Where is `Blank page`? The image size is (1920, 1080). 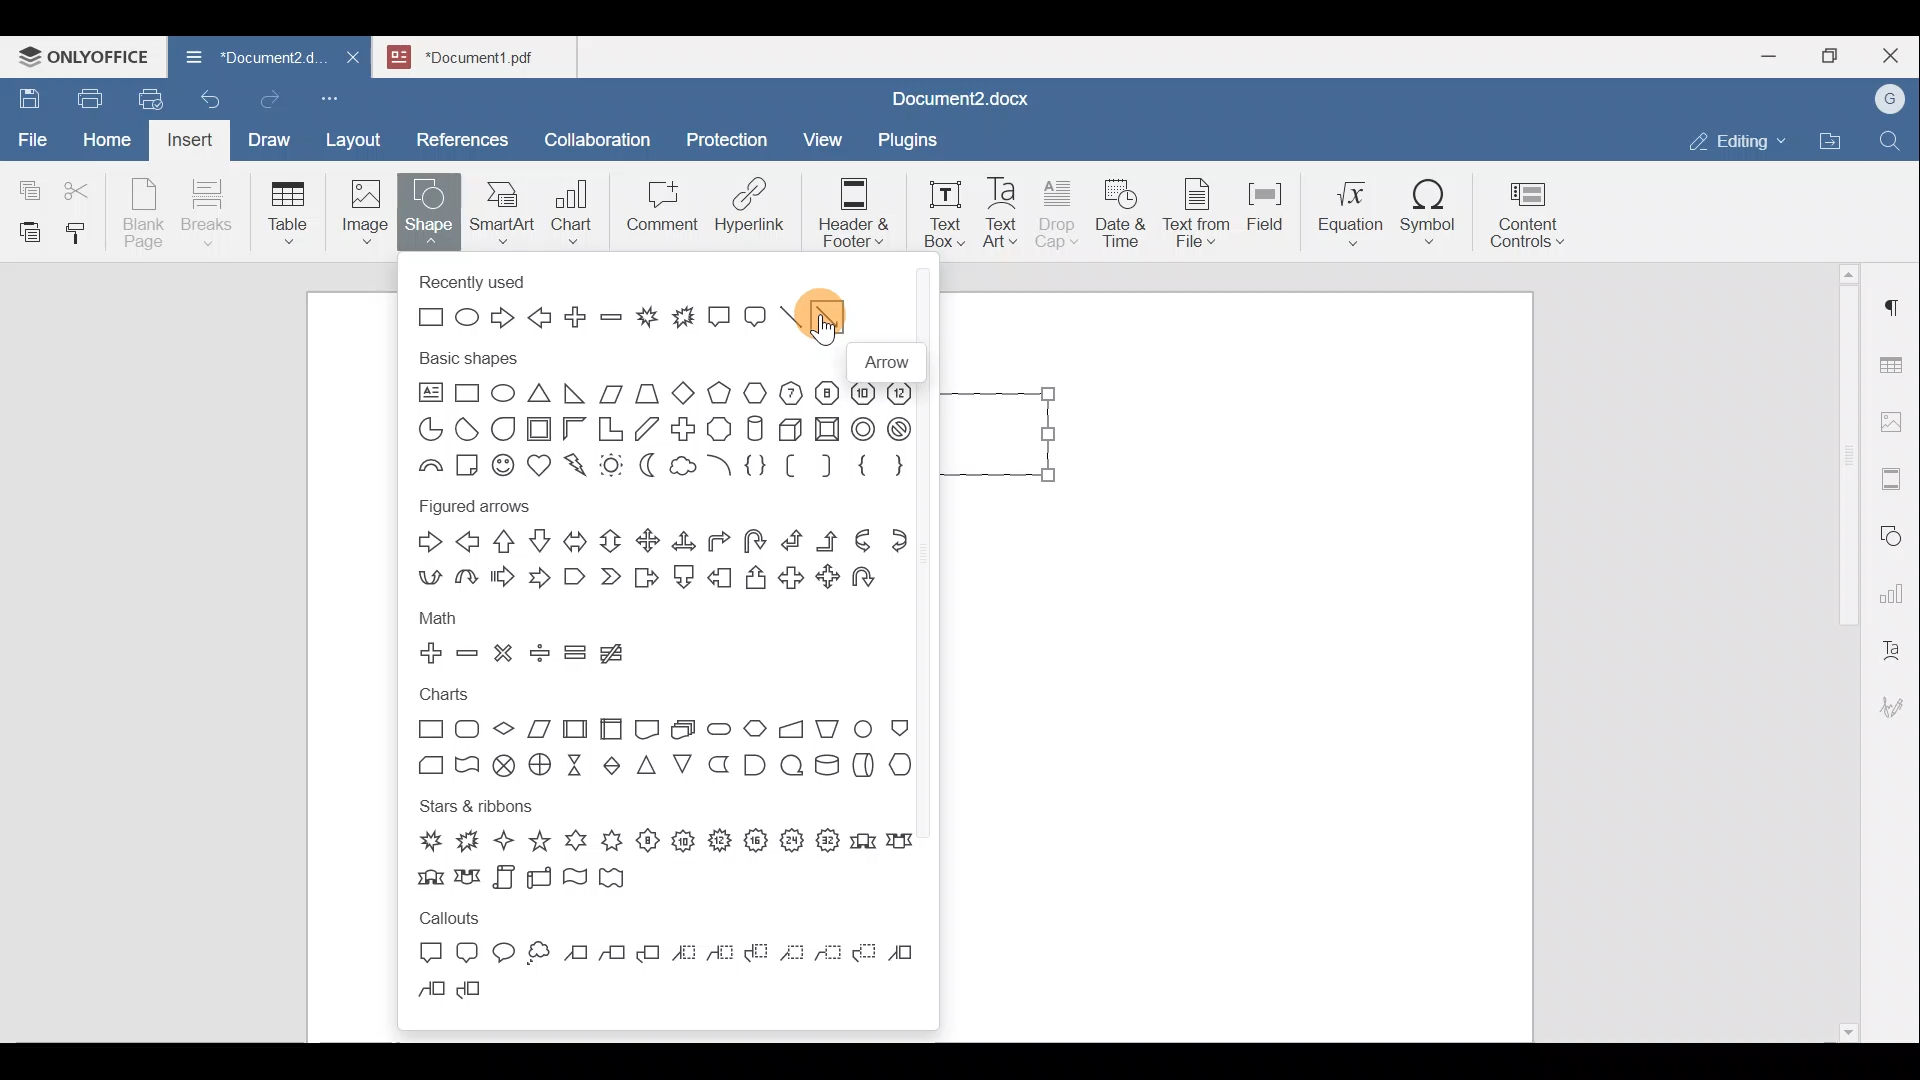 Blank page is located at coordinates (146, 213).